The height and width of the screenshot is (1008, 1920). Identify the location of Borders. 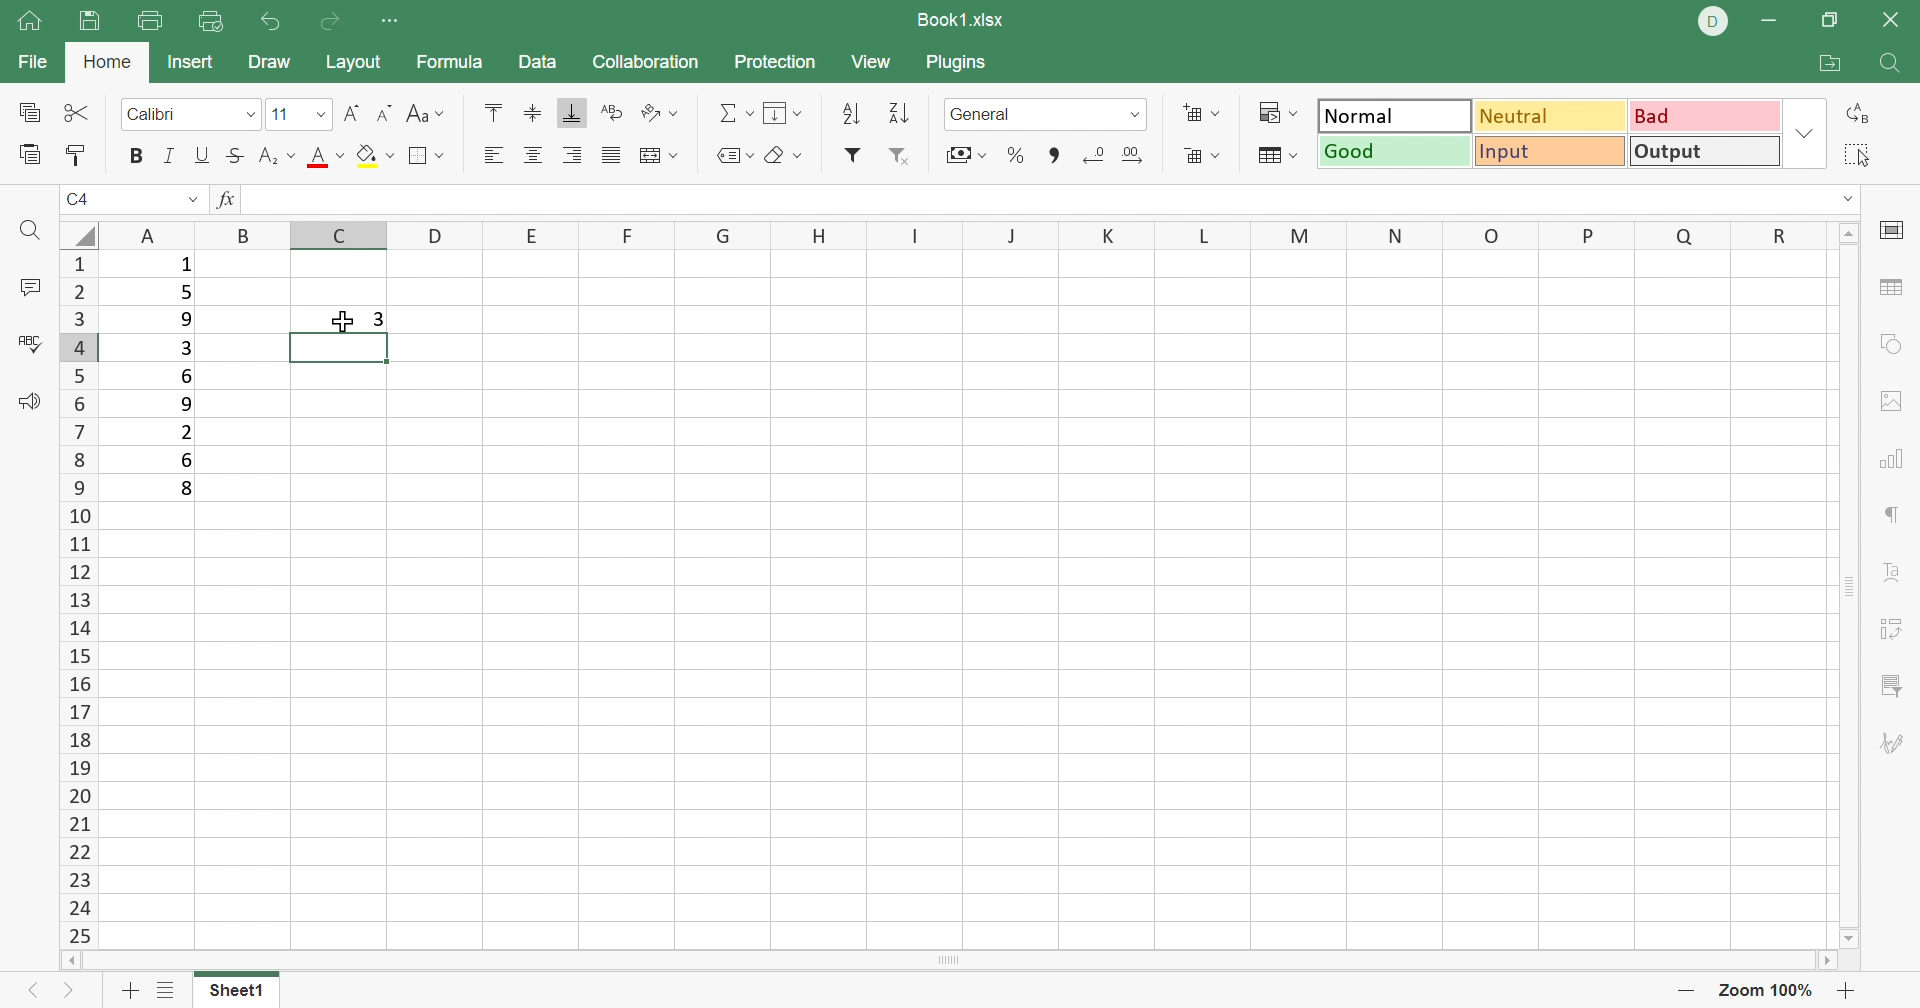
(426, 154).